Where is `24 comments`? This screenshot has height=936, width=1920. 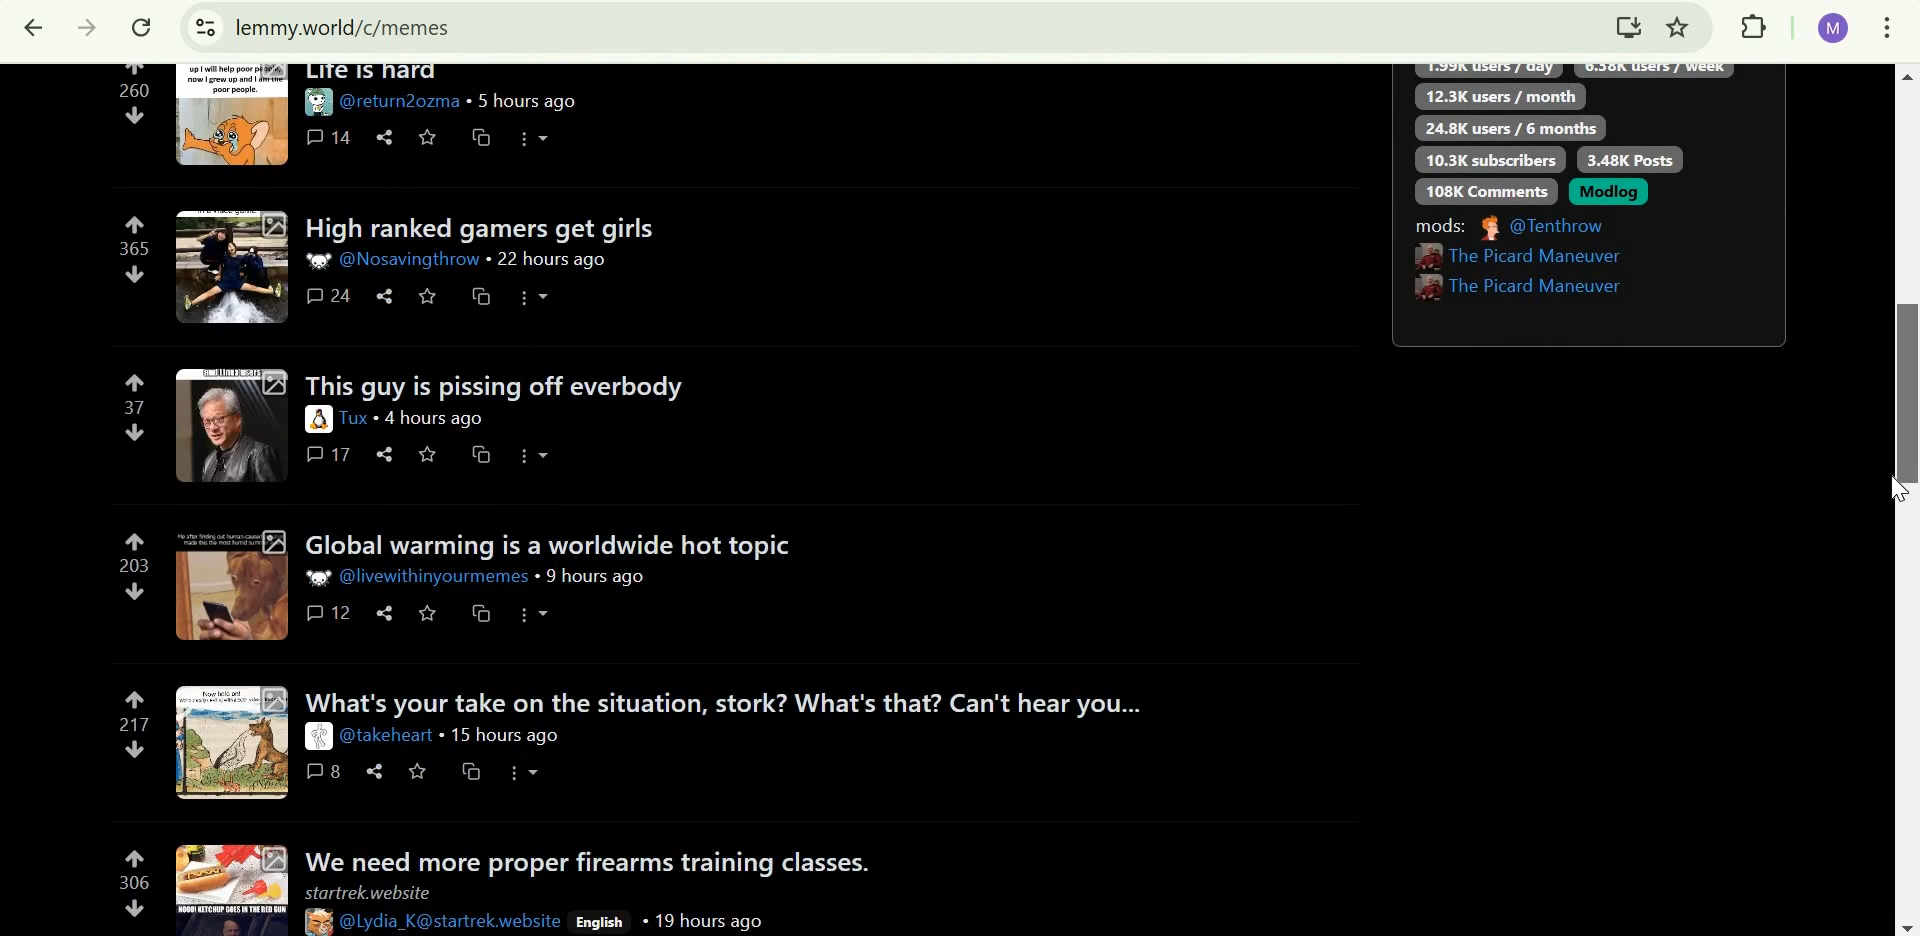 24 comments is located at coordinates (332, 296).